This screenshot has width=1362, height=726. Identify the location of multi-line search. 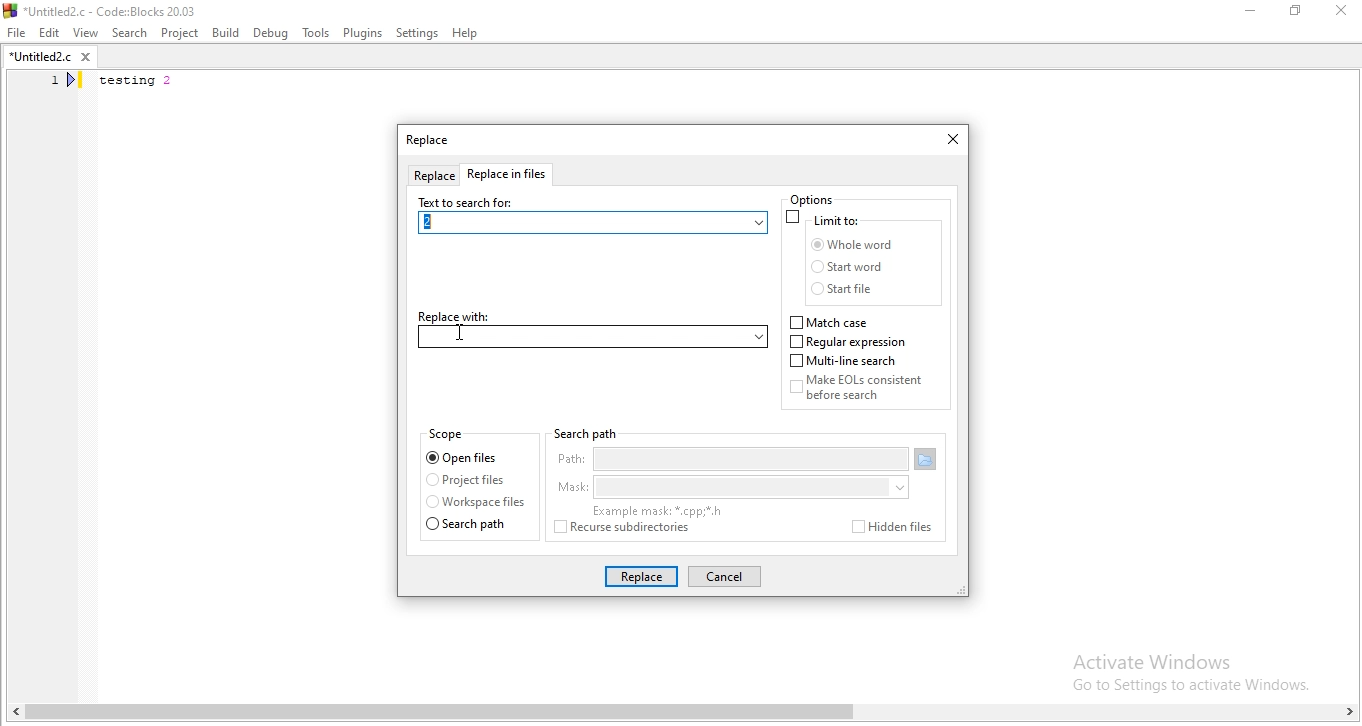
(847, 362).